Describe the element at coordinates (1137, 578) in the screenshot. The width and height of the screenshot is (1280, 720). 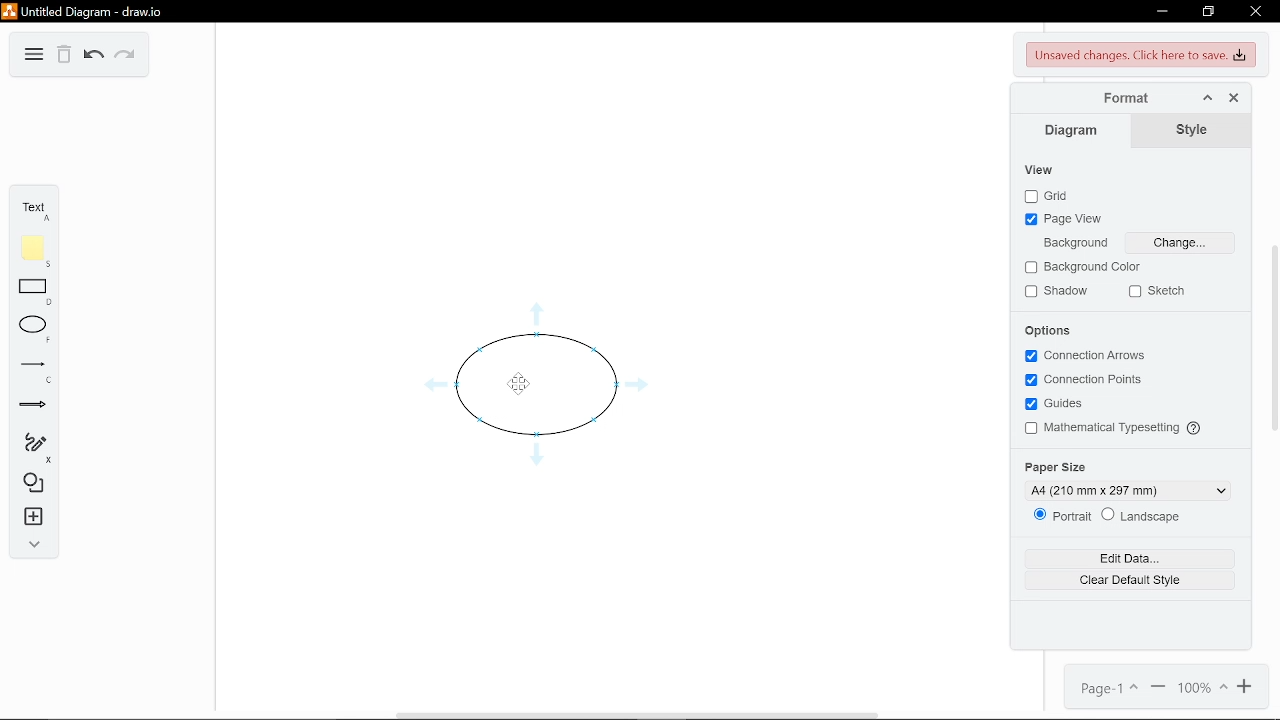
I see `Clear Default style` at that location.